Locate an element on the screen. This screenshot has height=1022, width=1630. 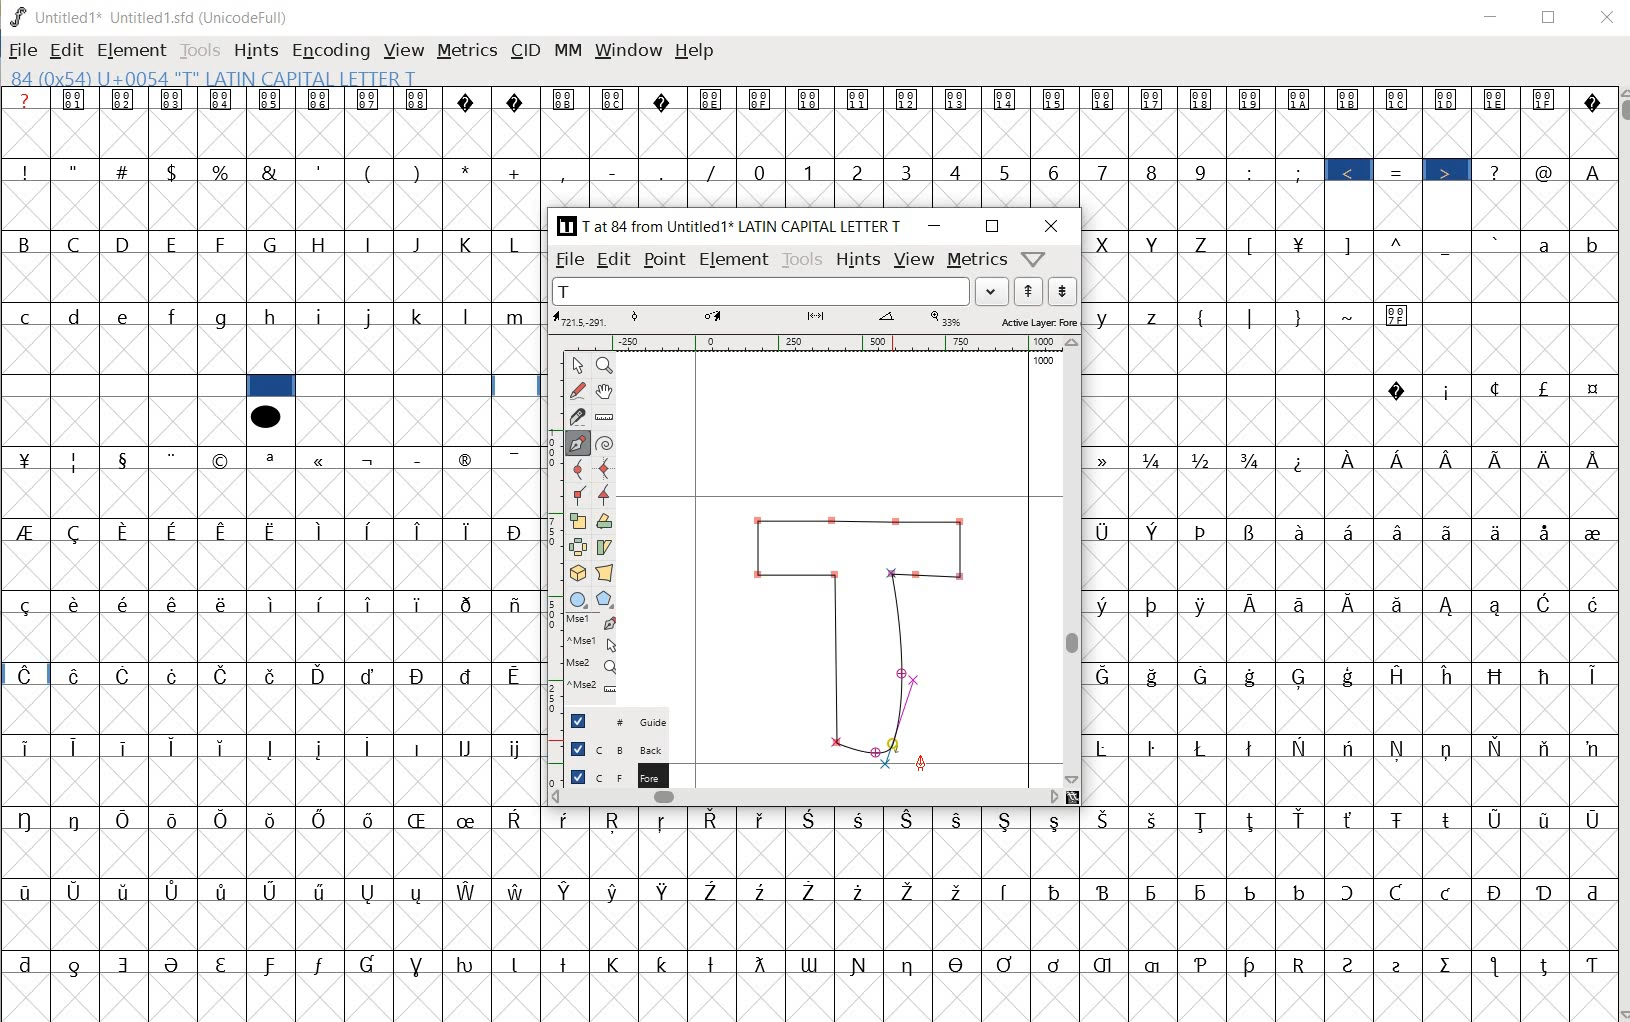
Symbol is located at coordinates (1251, 891).